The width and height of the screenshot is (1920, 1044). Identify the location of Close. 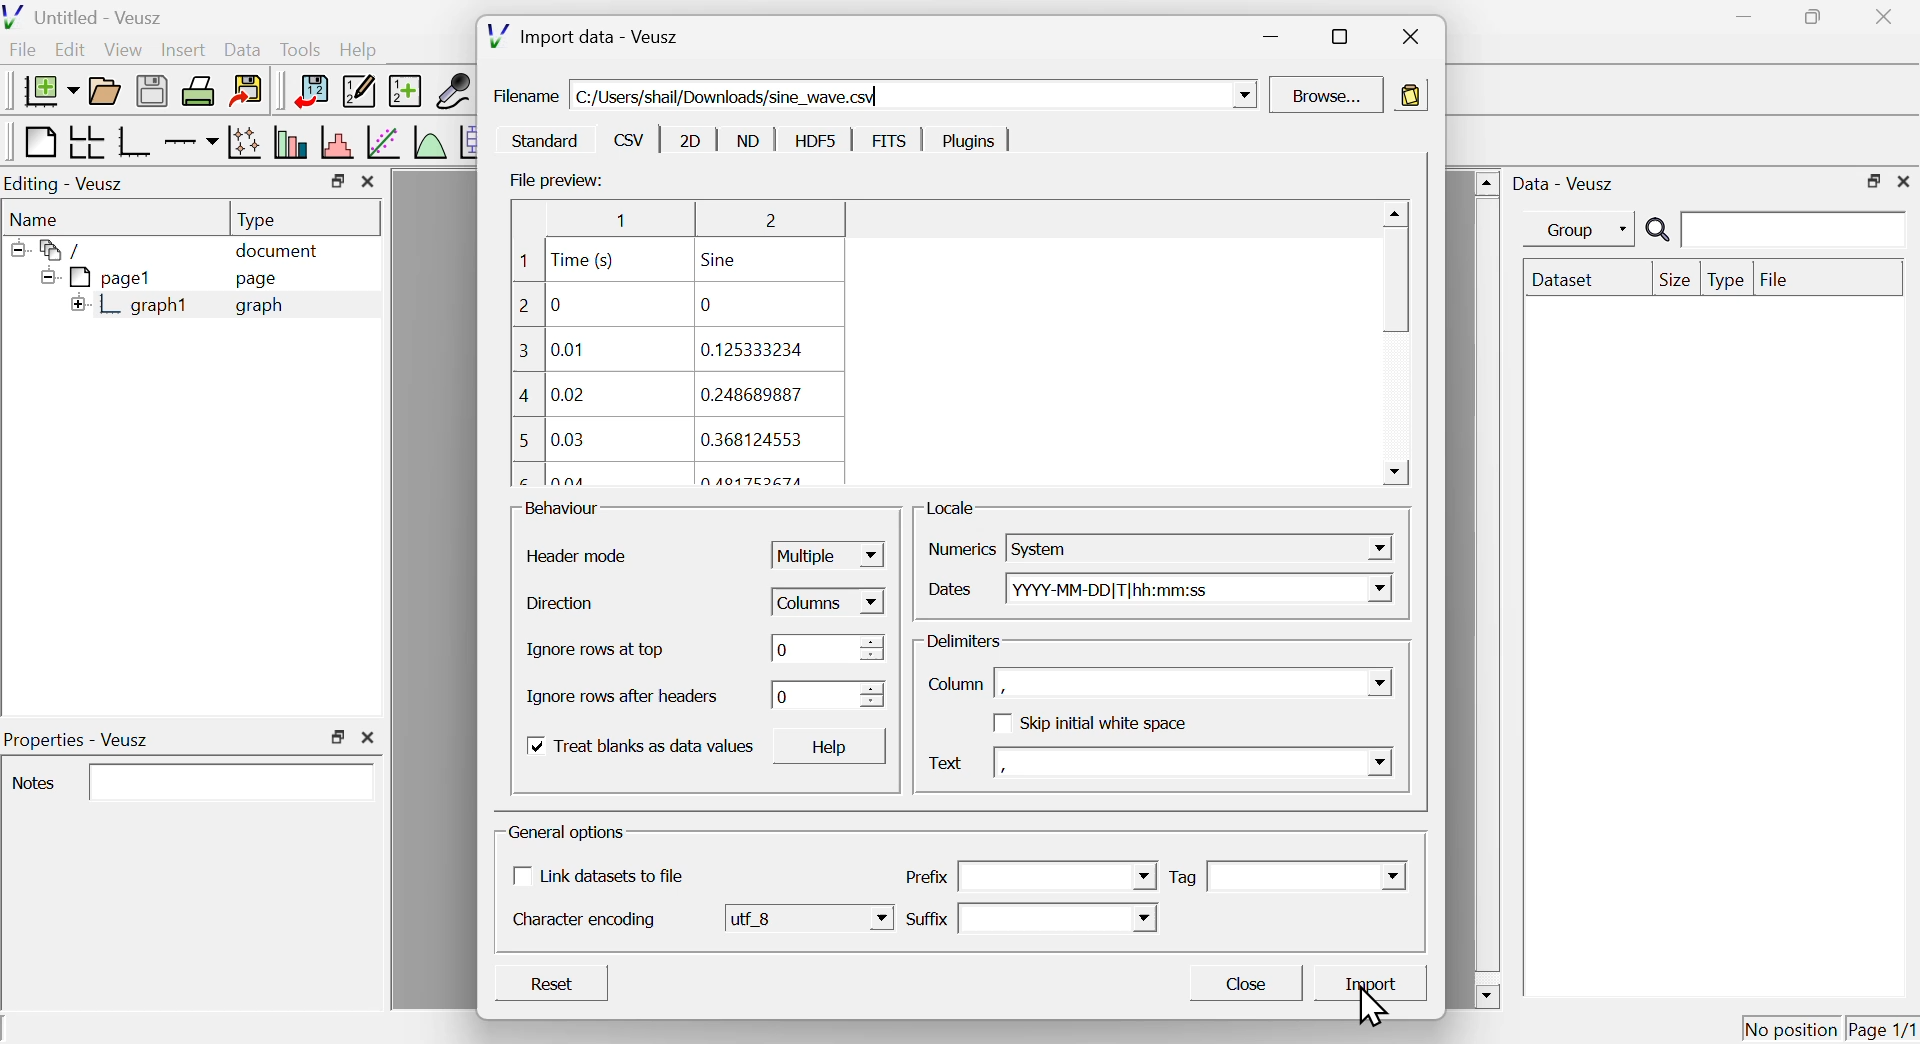
(1253, 986).